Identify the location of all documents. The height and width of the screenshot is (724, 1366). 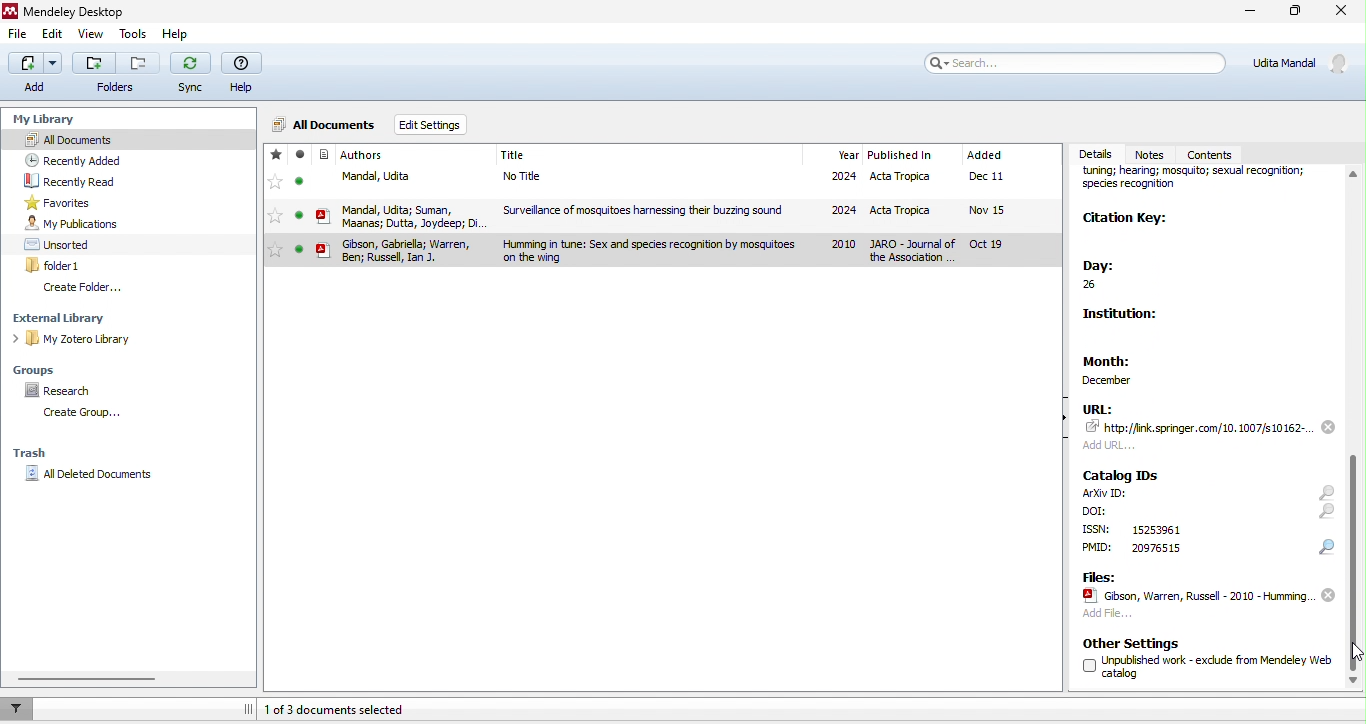
(128, 138).